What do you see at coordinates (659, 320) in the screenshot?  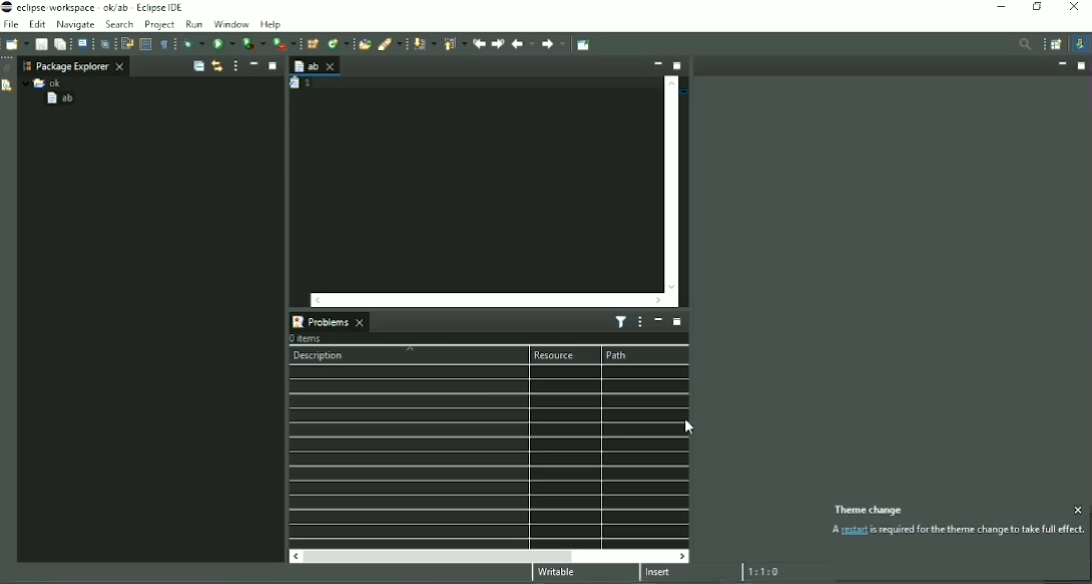 I see `Minimize` at bounding box center [659, 320].